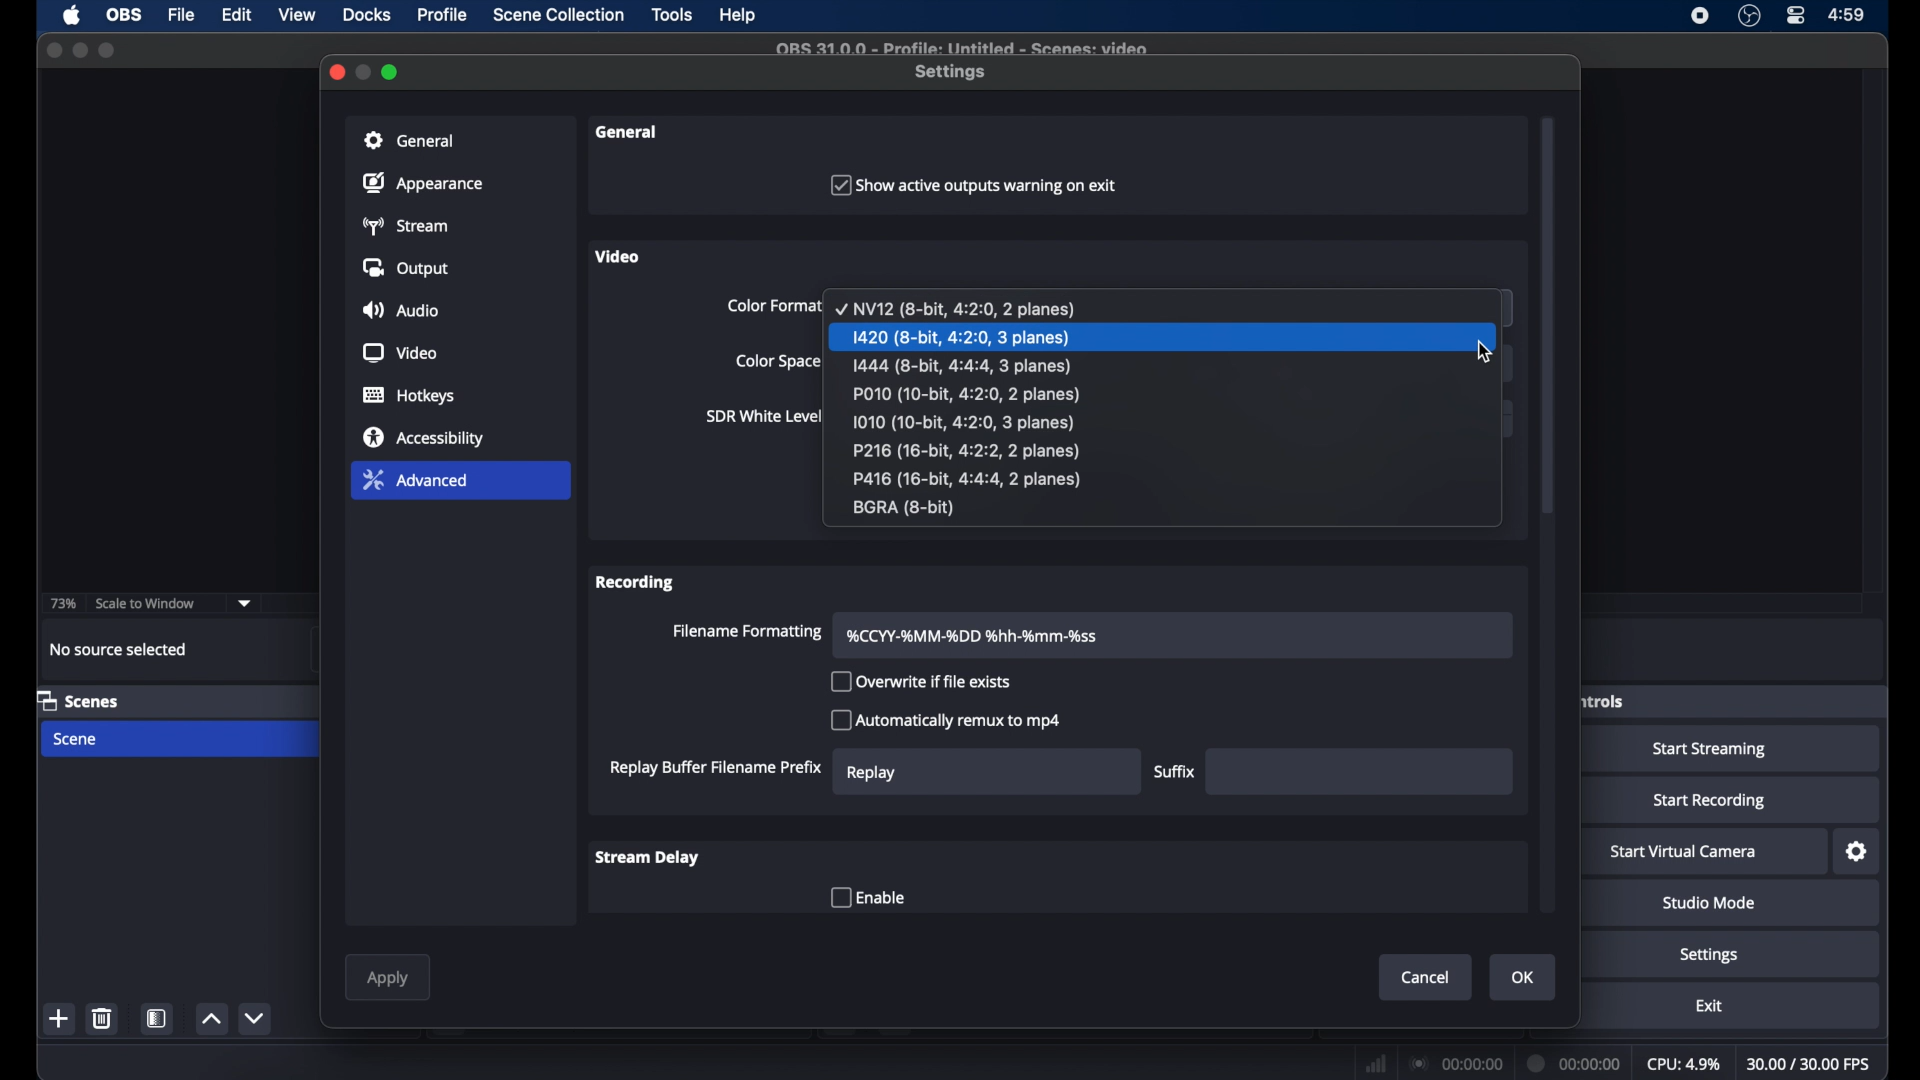 Image resolution: width=1920 pixels, height=1080 pixels. What do you see at coordinates (1810, 1063) in the screenshot?
I see `30.00/30.00 fps` at bounding box center [1810, 1063].